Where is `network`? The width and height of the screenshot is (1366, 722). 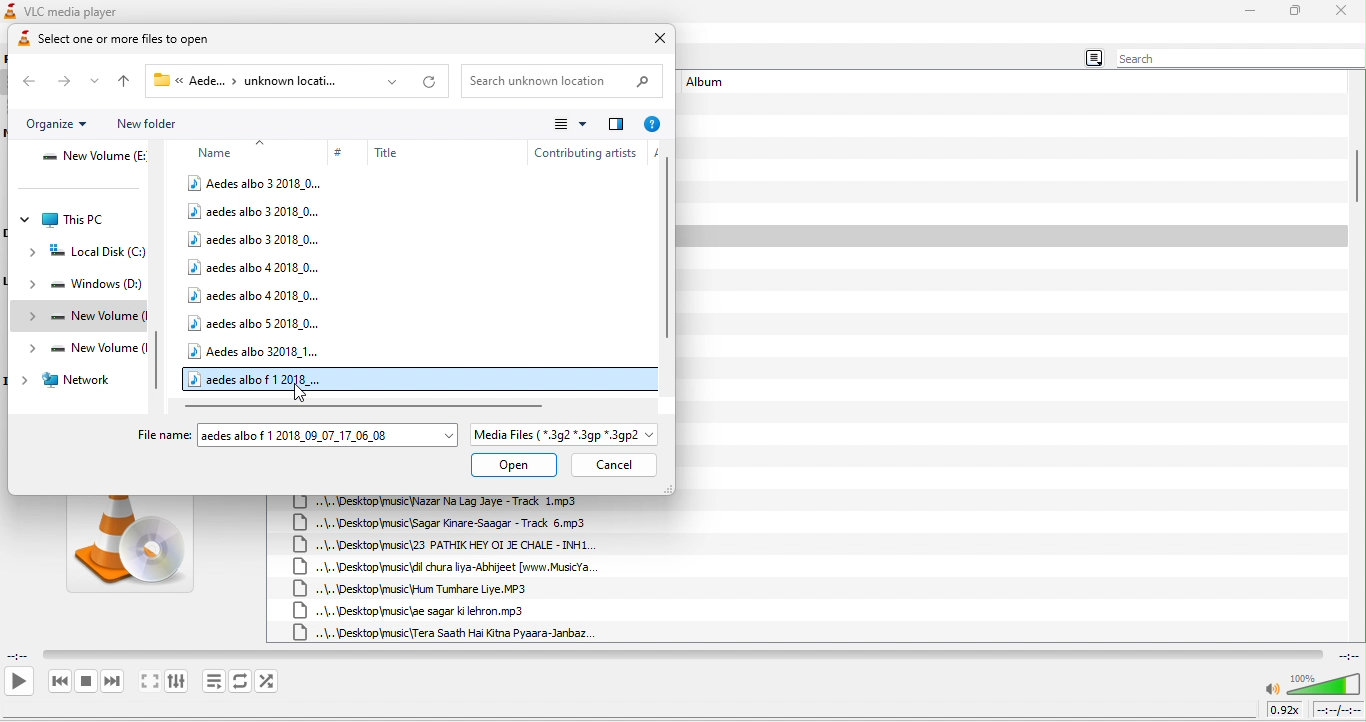 network is located at coordinates (68, 381).